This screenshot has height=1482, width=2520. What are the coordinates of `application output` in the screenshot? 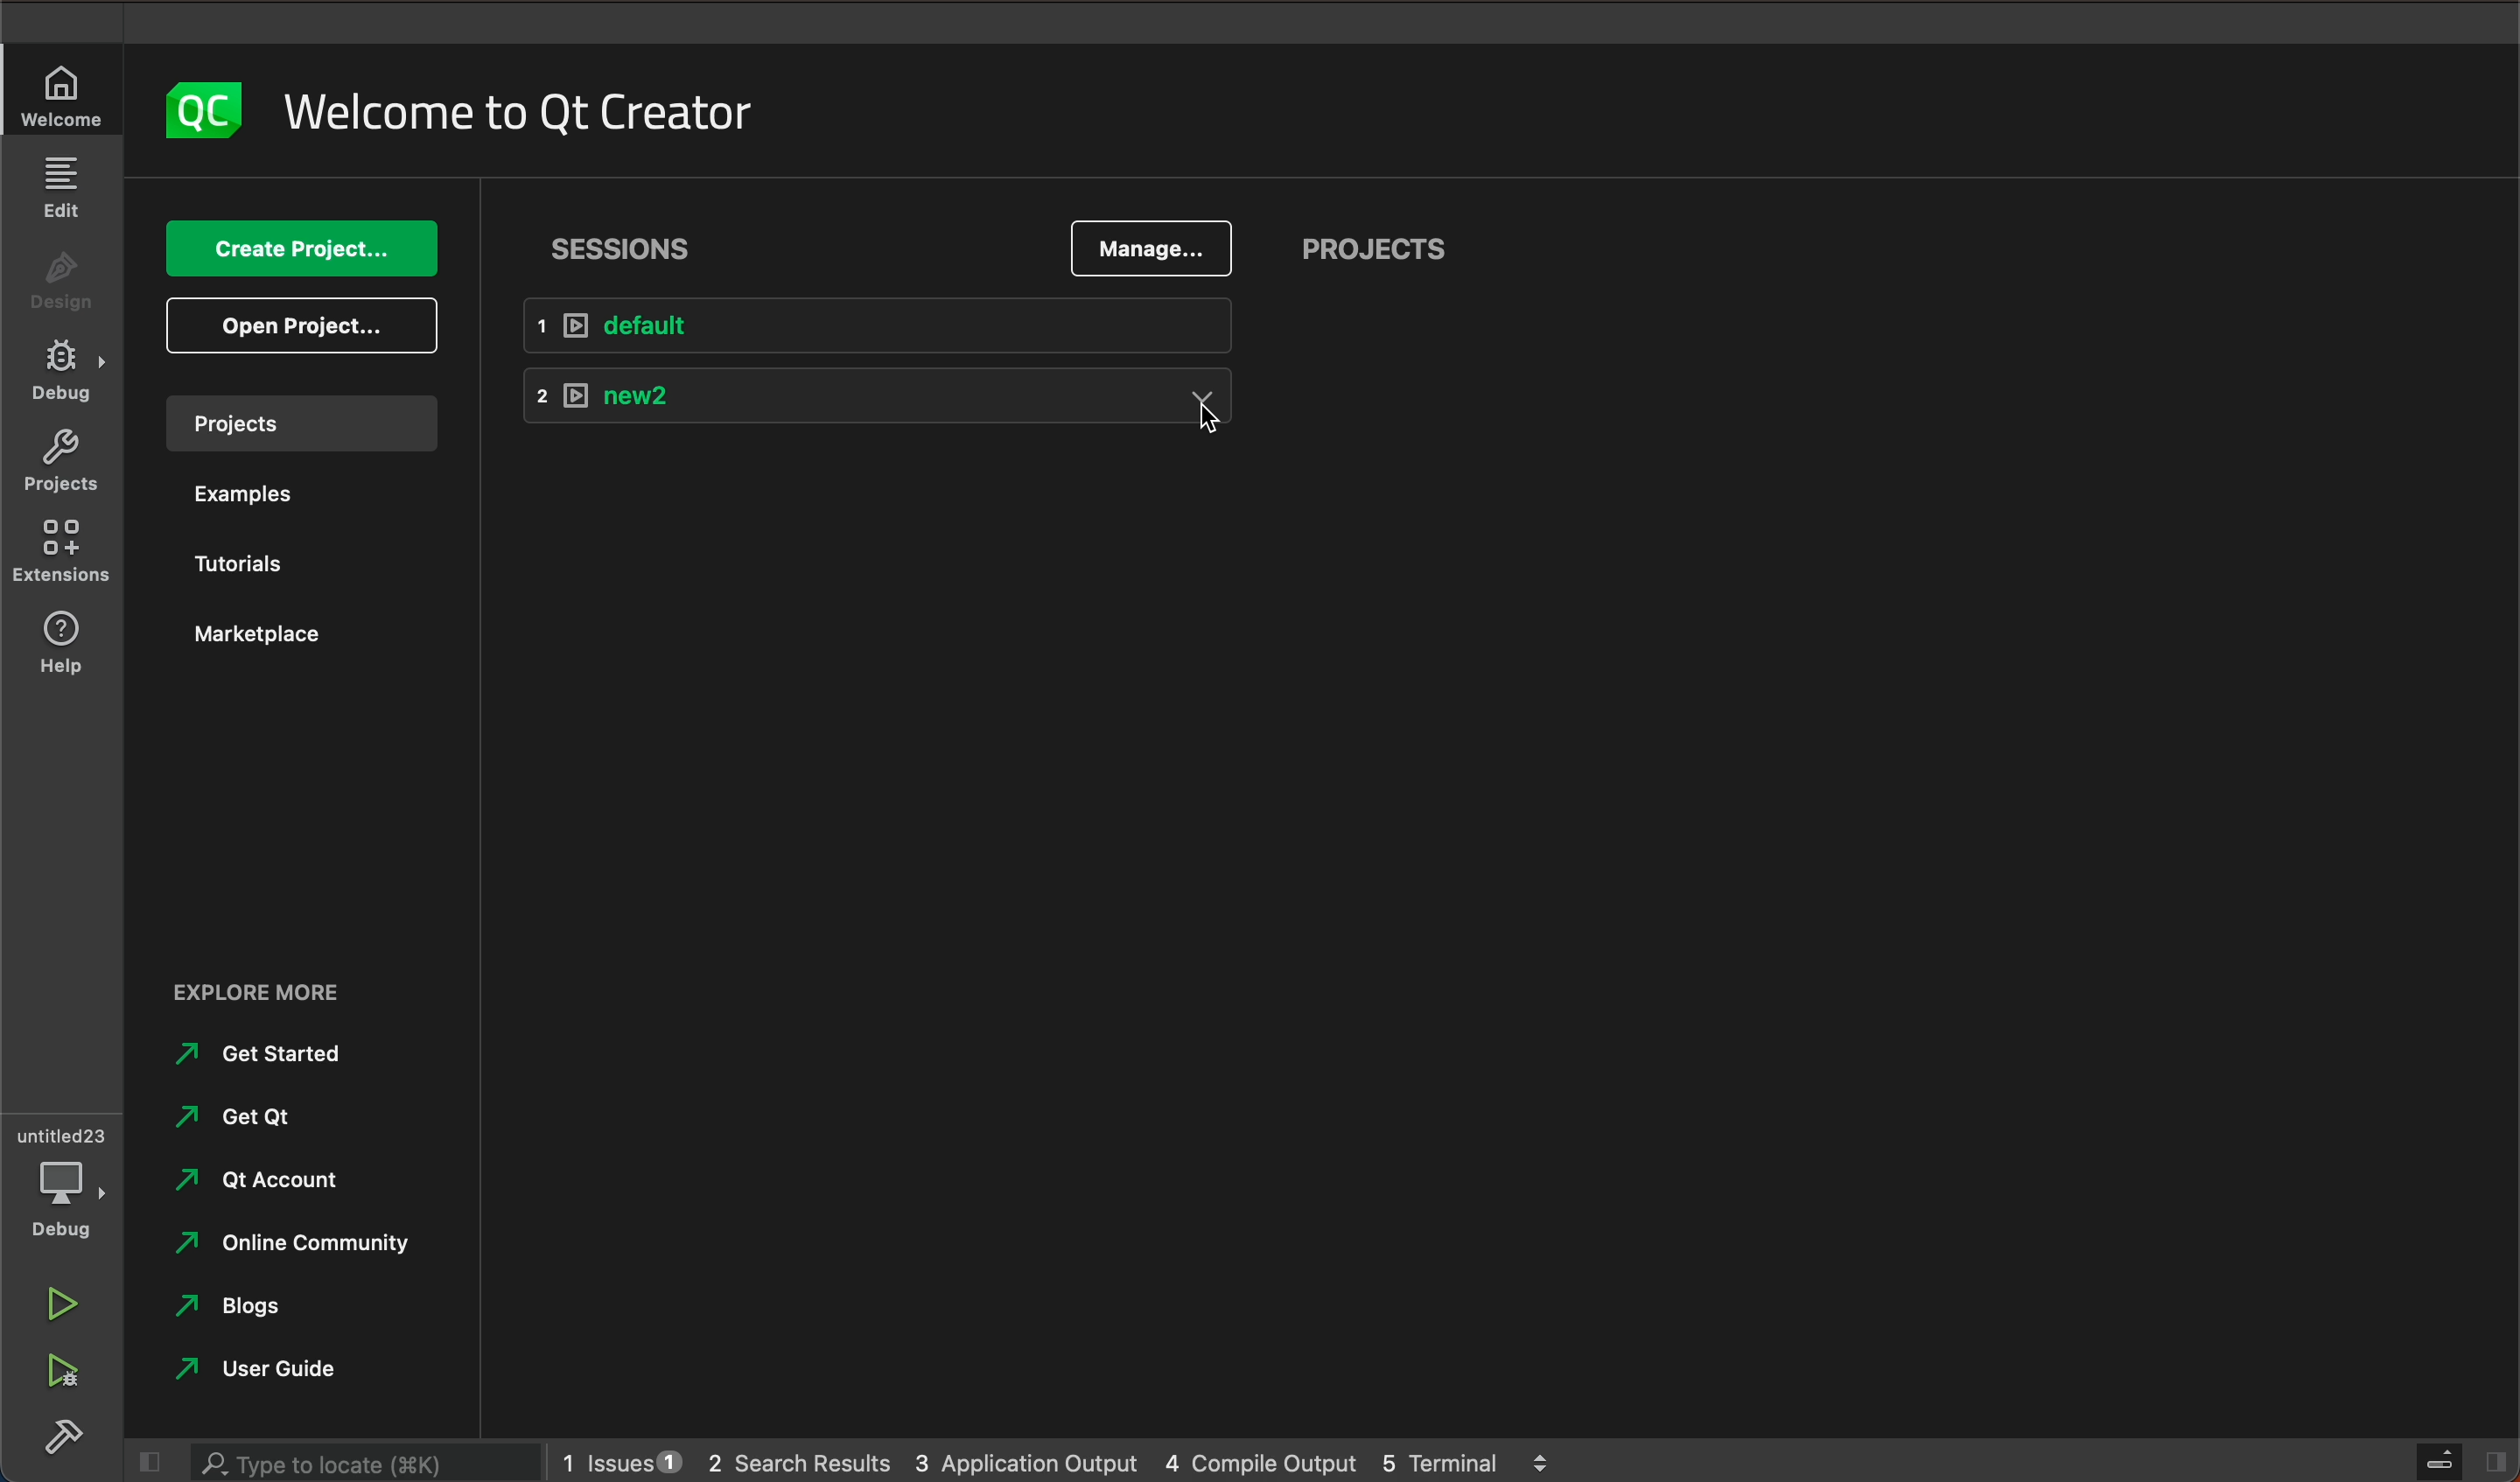 It's located at (1025, 1456).